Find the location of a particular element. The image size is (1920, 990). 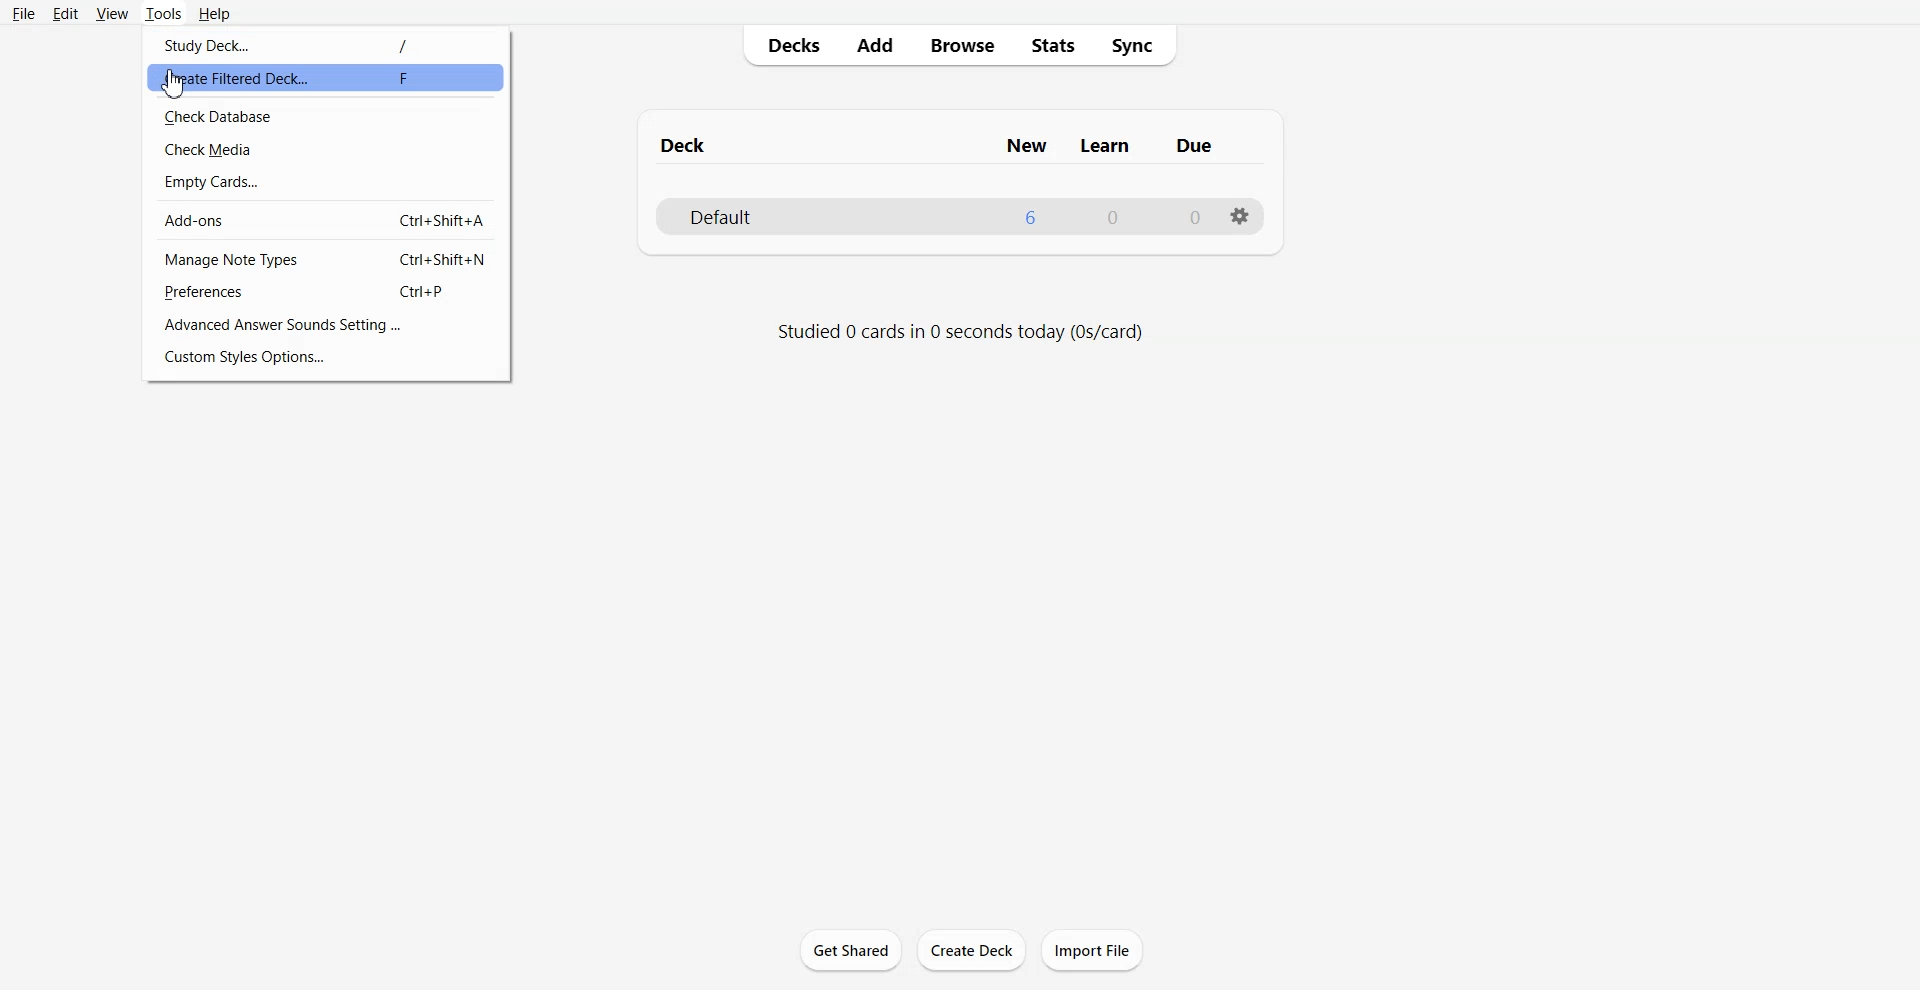

Settings is located at coordinates (1240, 216).